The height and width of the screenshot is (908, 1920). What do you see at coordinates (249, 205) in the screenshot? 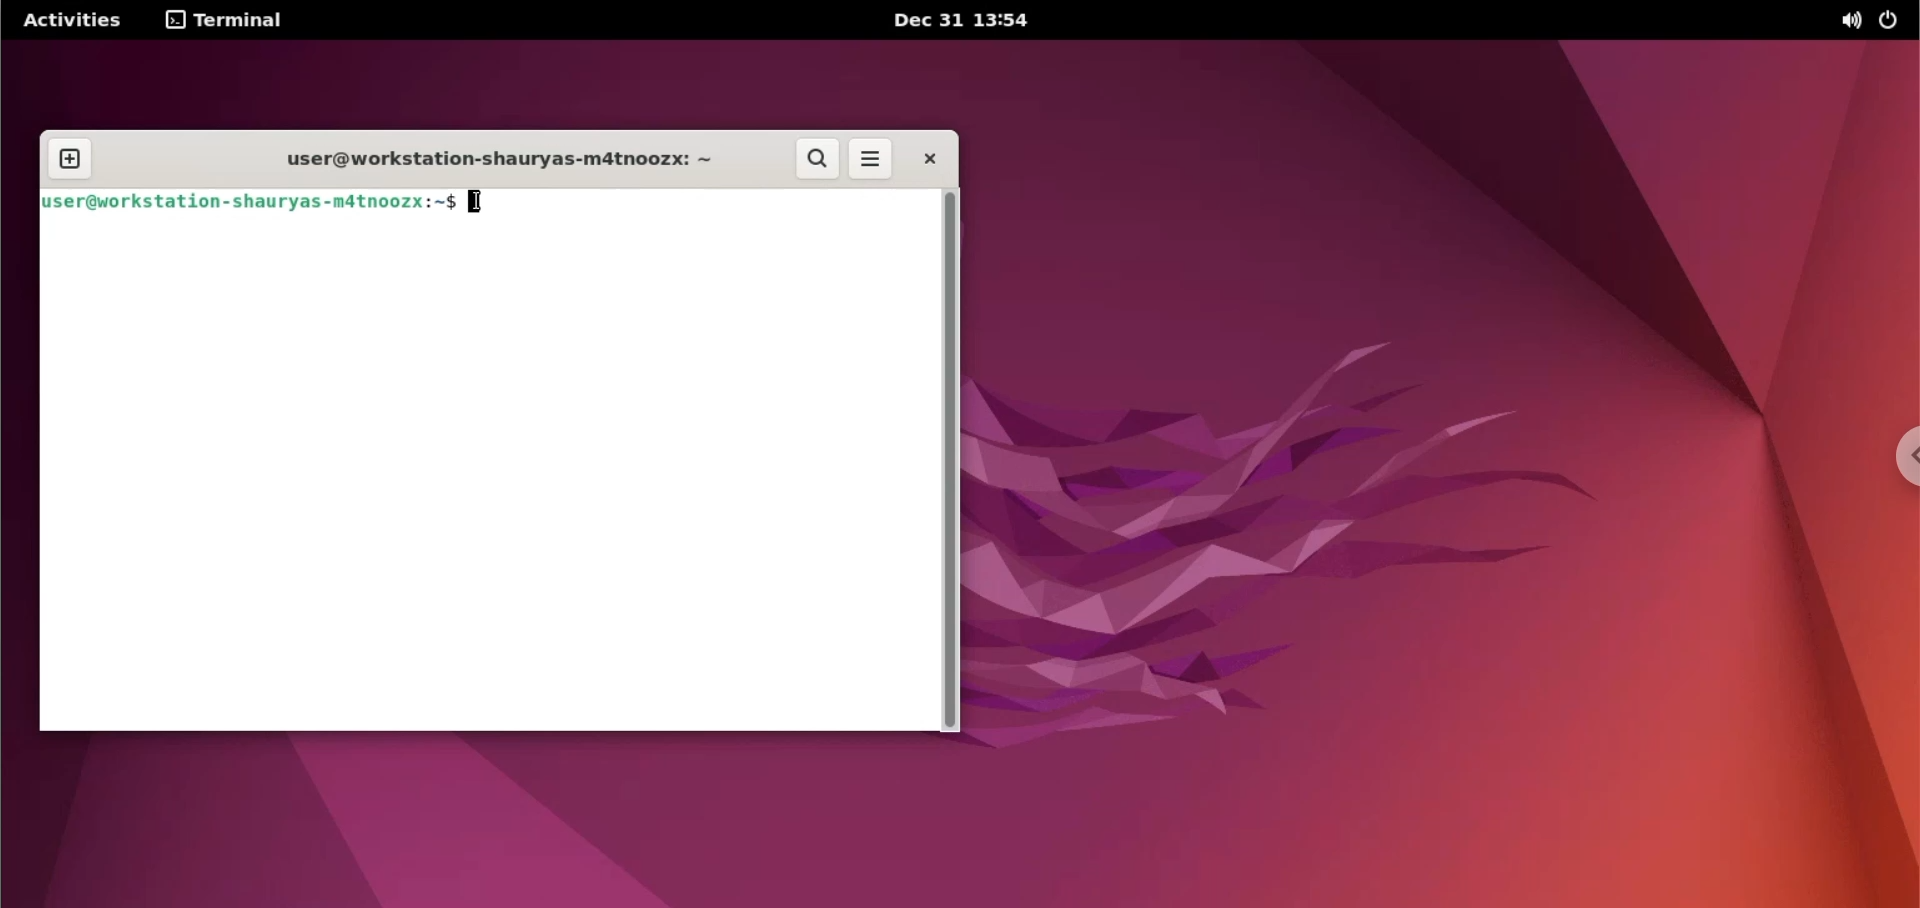
I see `Jlluser@workstation-shau ryas-mdtnoozx:~$` at bounding box center [249, 205].